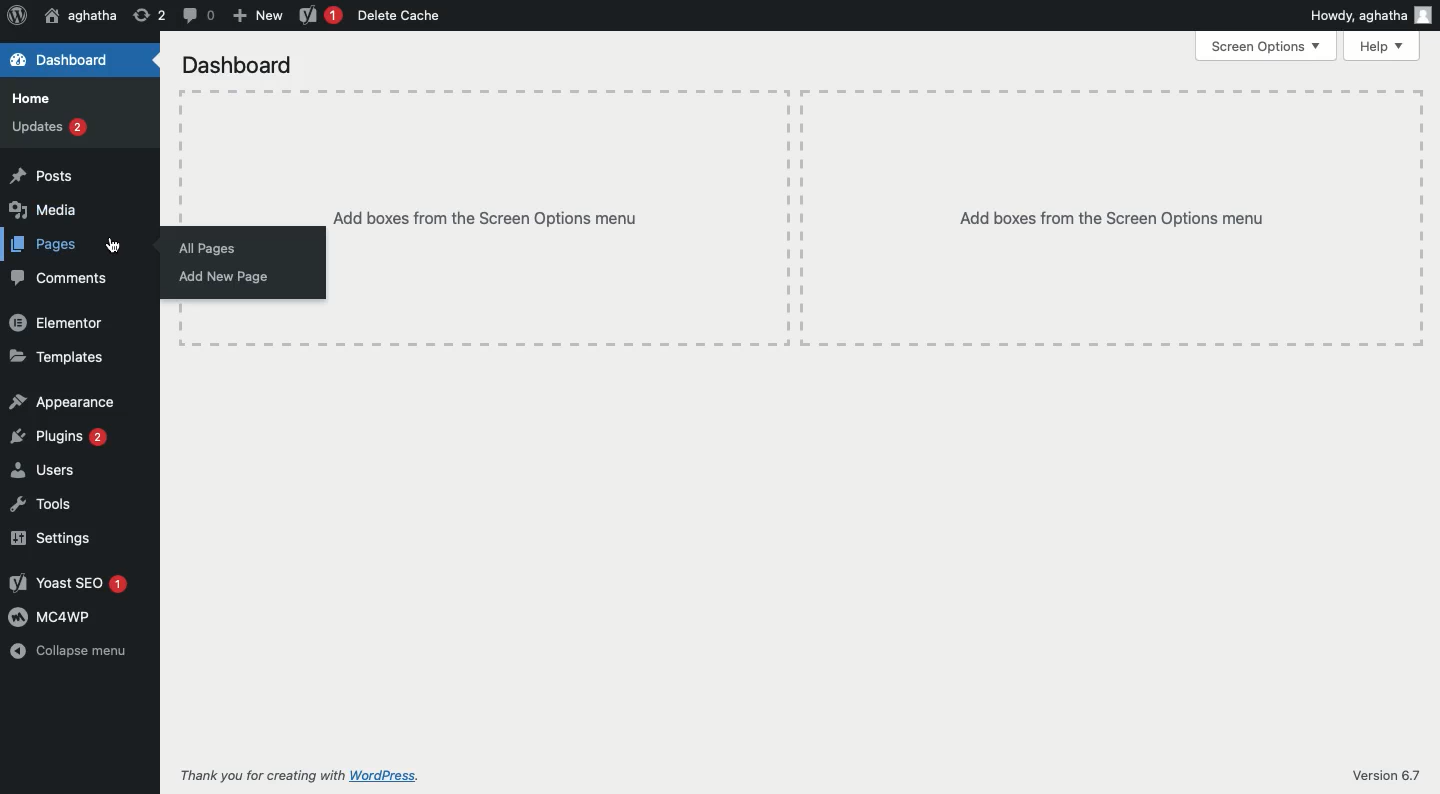 The image size is (1440, 794). I want to click on User, so click(80, 16).